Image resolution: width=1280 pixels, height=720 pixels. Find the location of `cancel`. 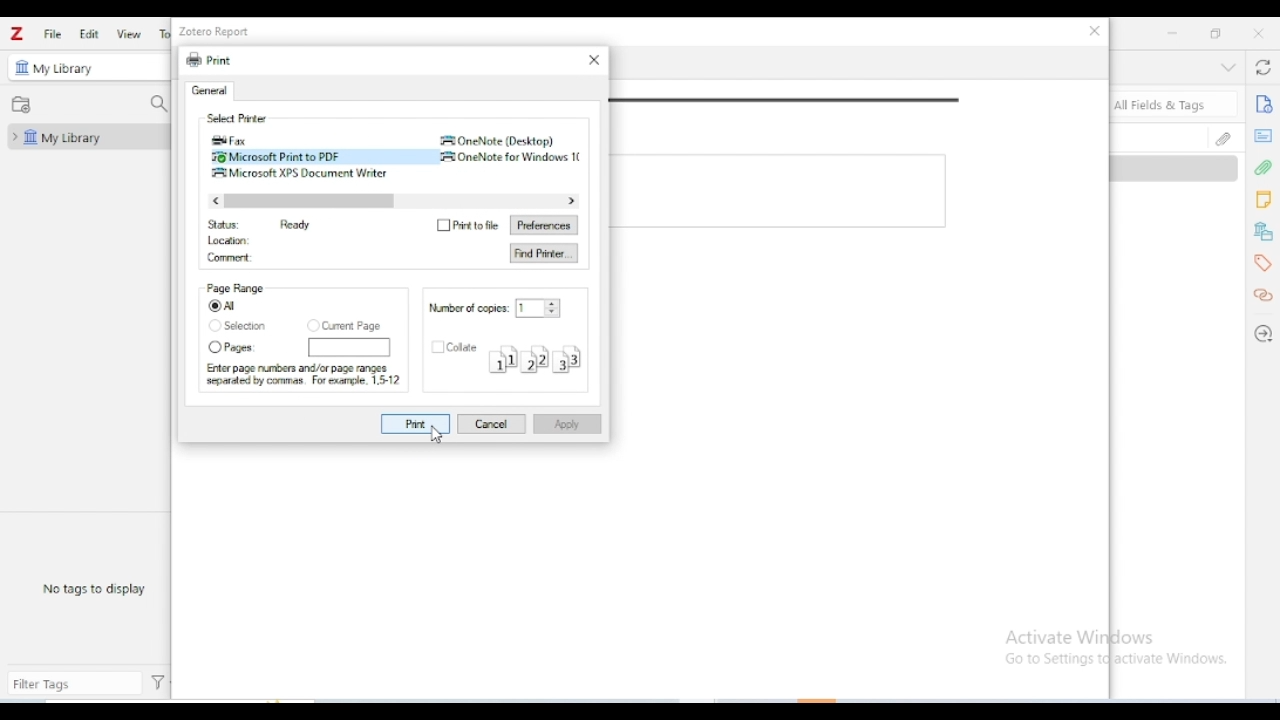

cancel is located at coordinates (492, 424).